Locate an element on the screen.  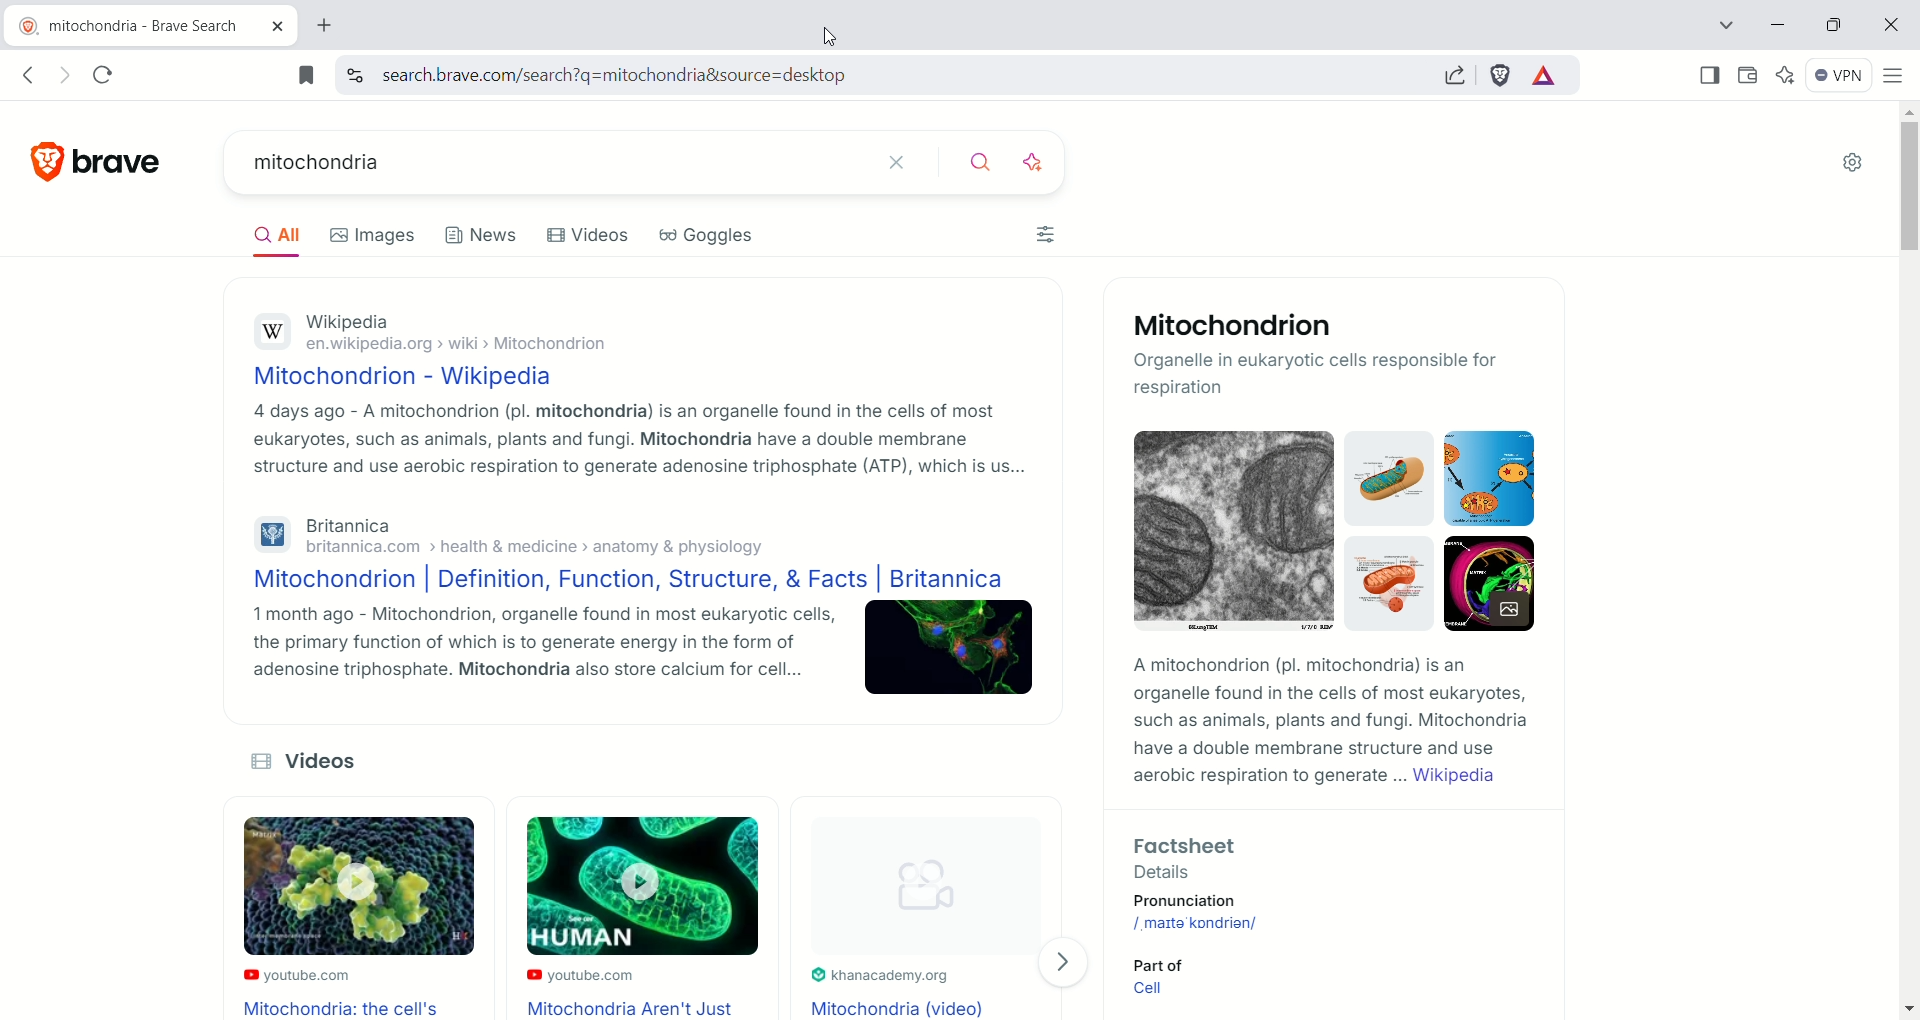
Image is located at coordinates (950, 652).